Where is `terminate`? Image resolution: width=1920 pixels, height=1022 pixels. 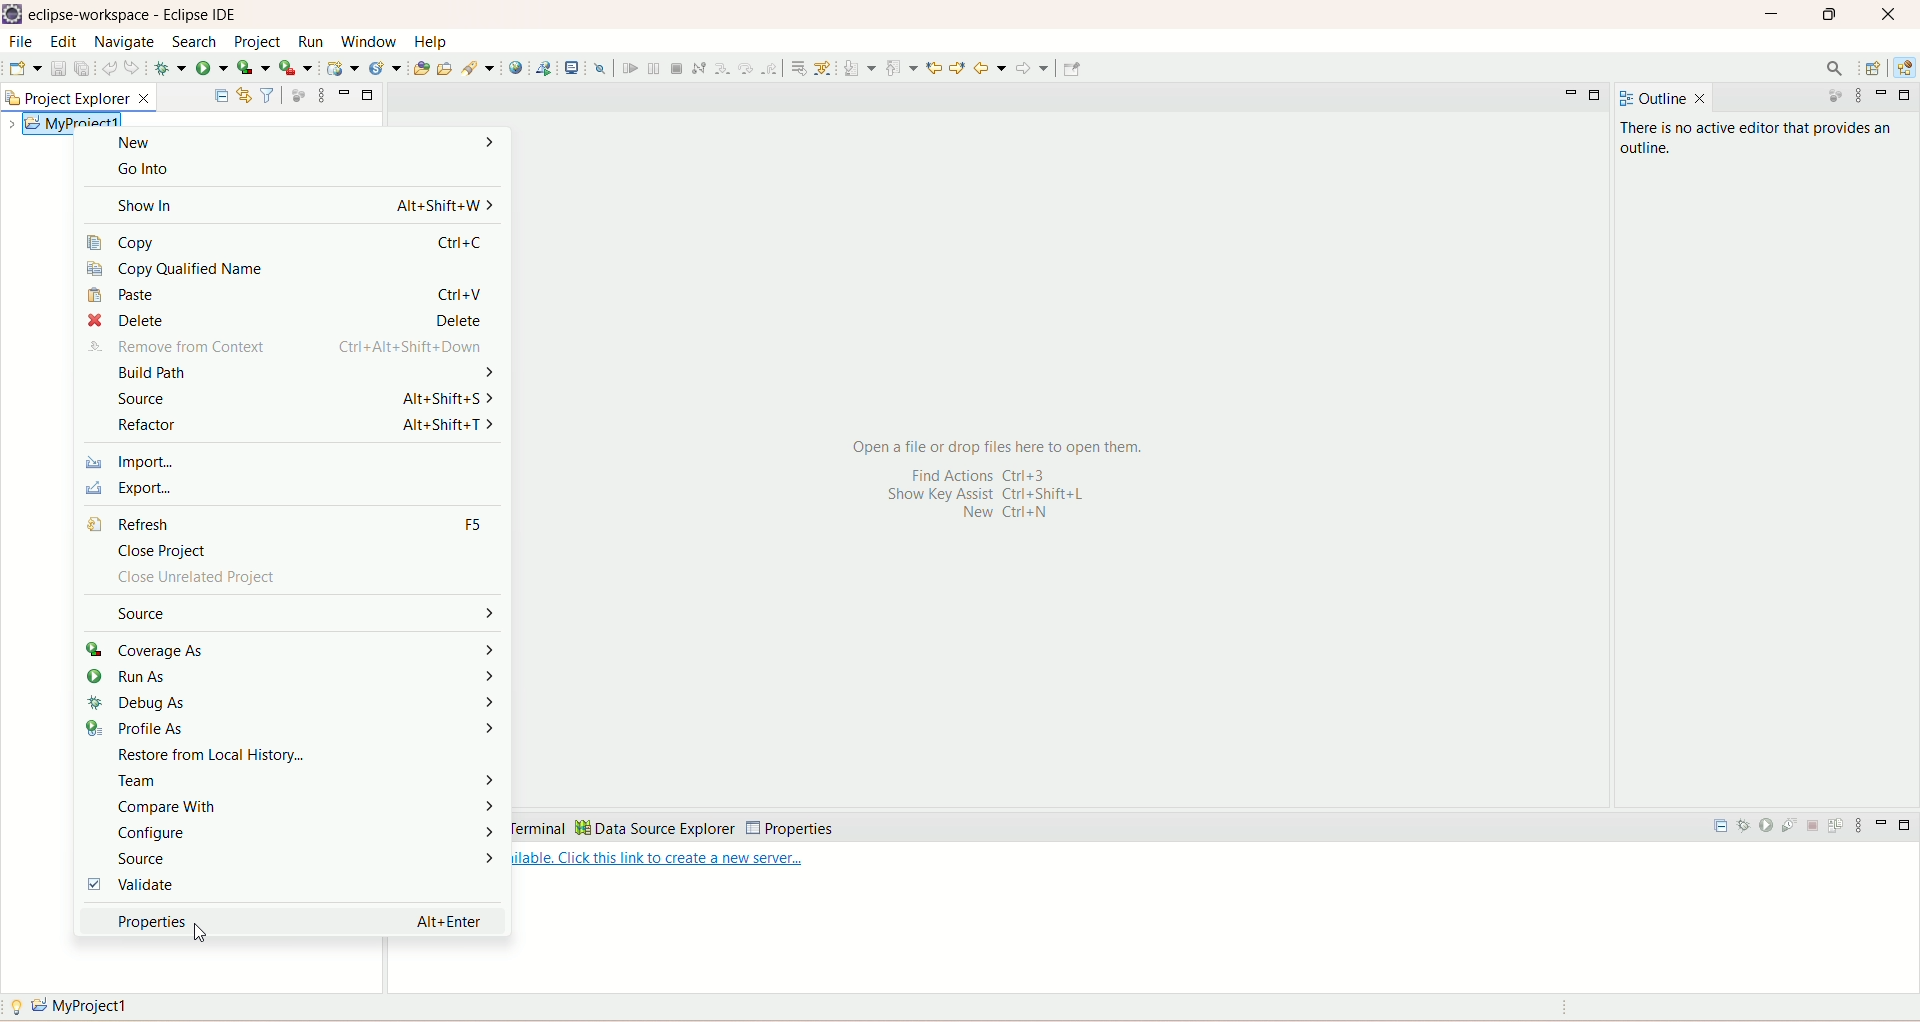 terminate is located at coordinates (678, 68).